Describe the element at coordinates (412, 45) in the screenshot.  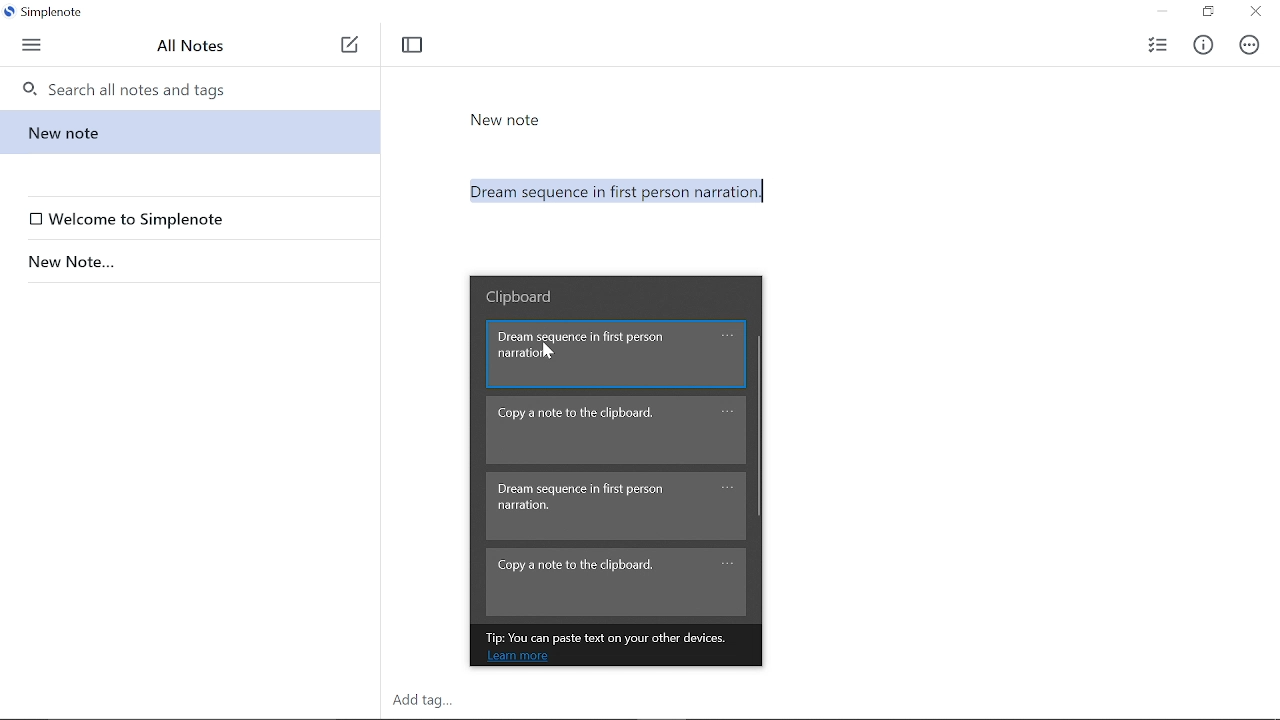
I see `Toggle focus mode` at that location.